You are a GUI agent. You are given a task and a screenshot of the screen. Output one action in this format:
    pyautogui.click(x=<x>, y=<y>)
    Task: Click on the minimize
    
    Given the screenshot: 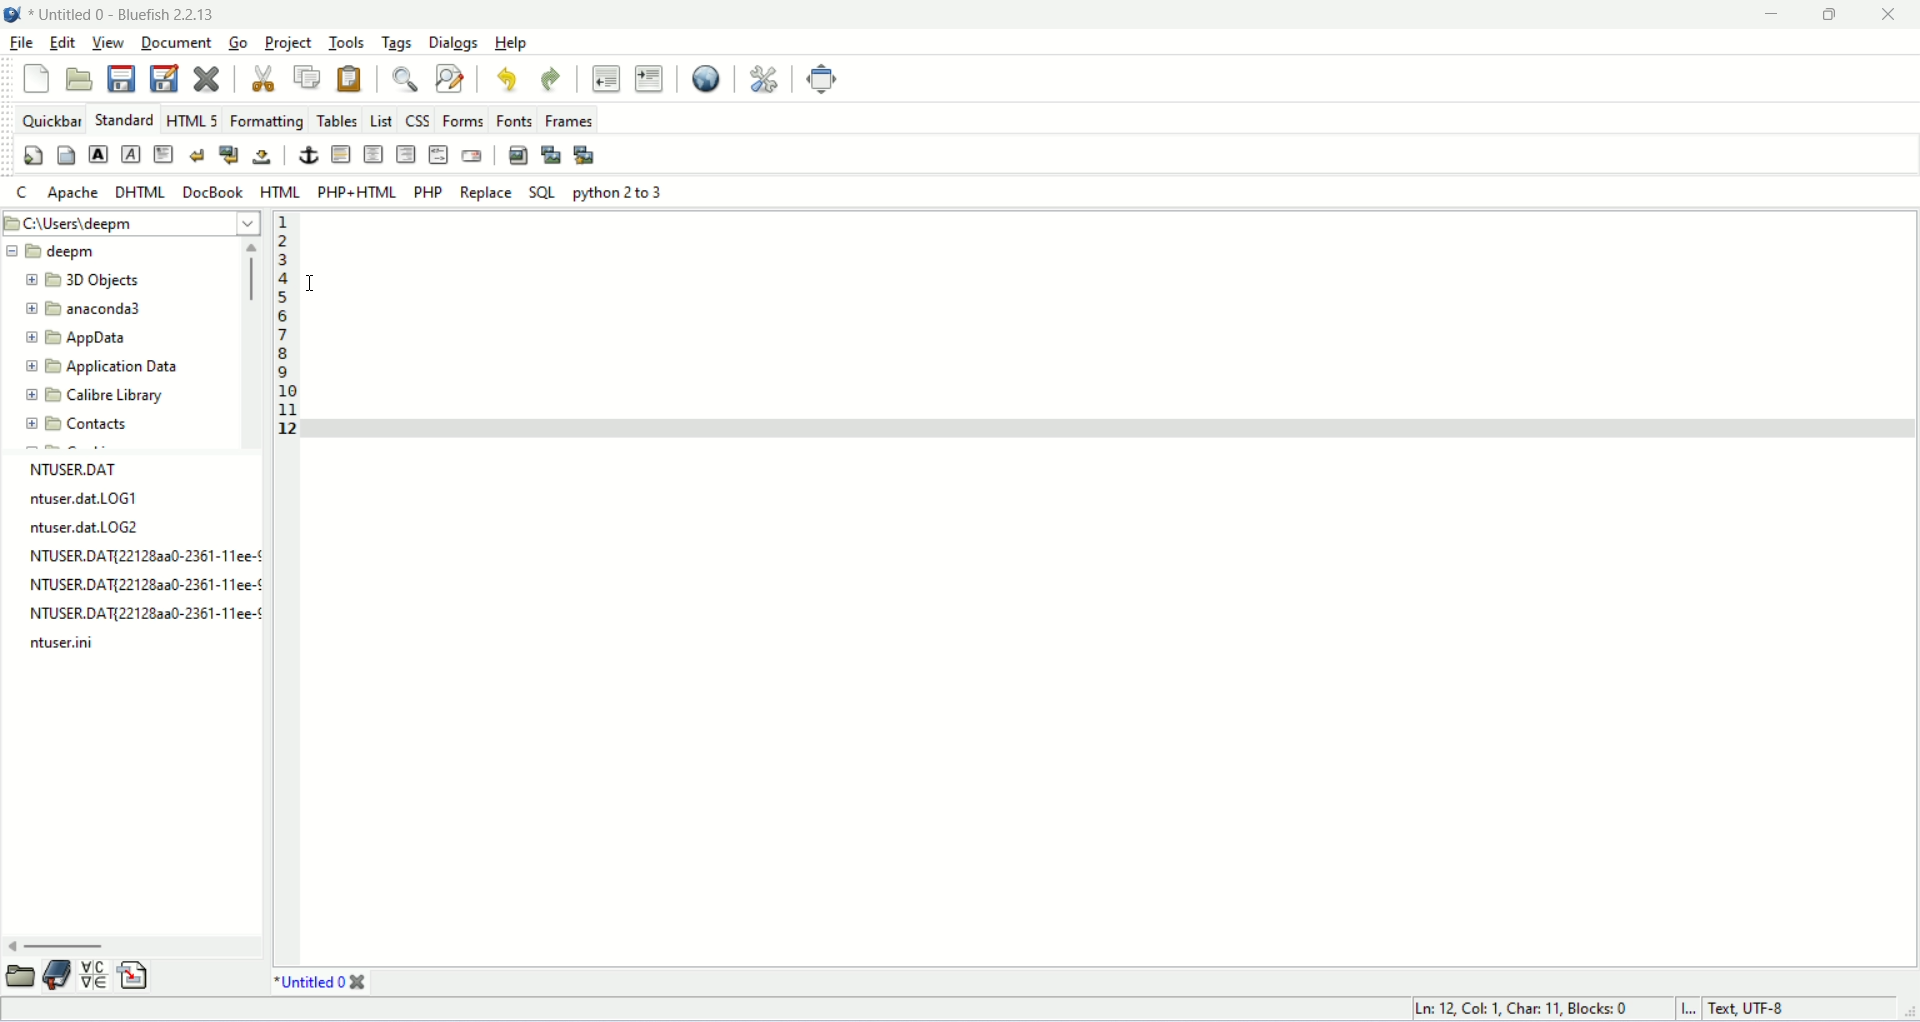 What is the action you would take?
    pyautogui.click(x=1776, y=14)
    